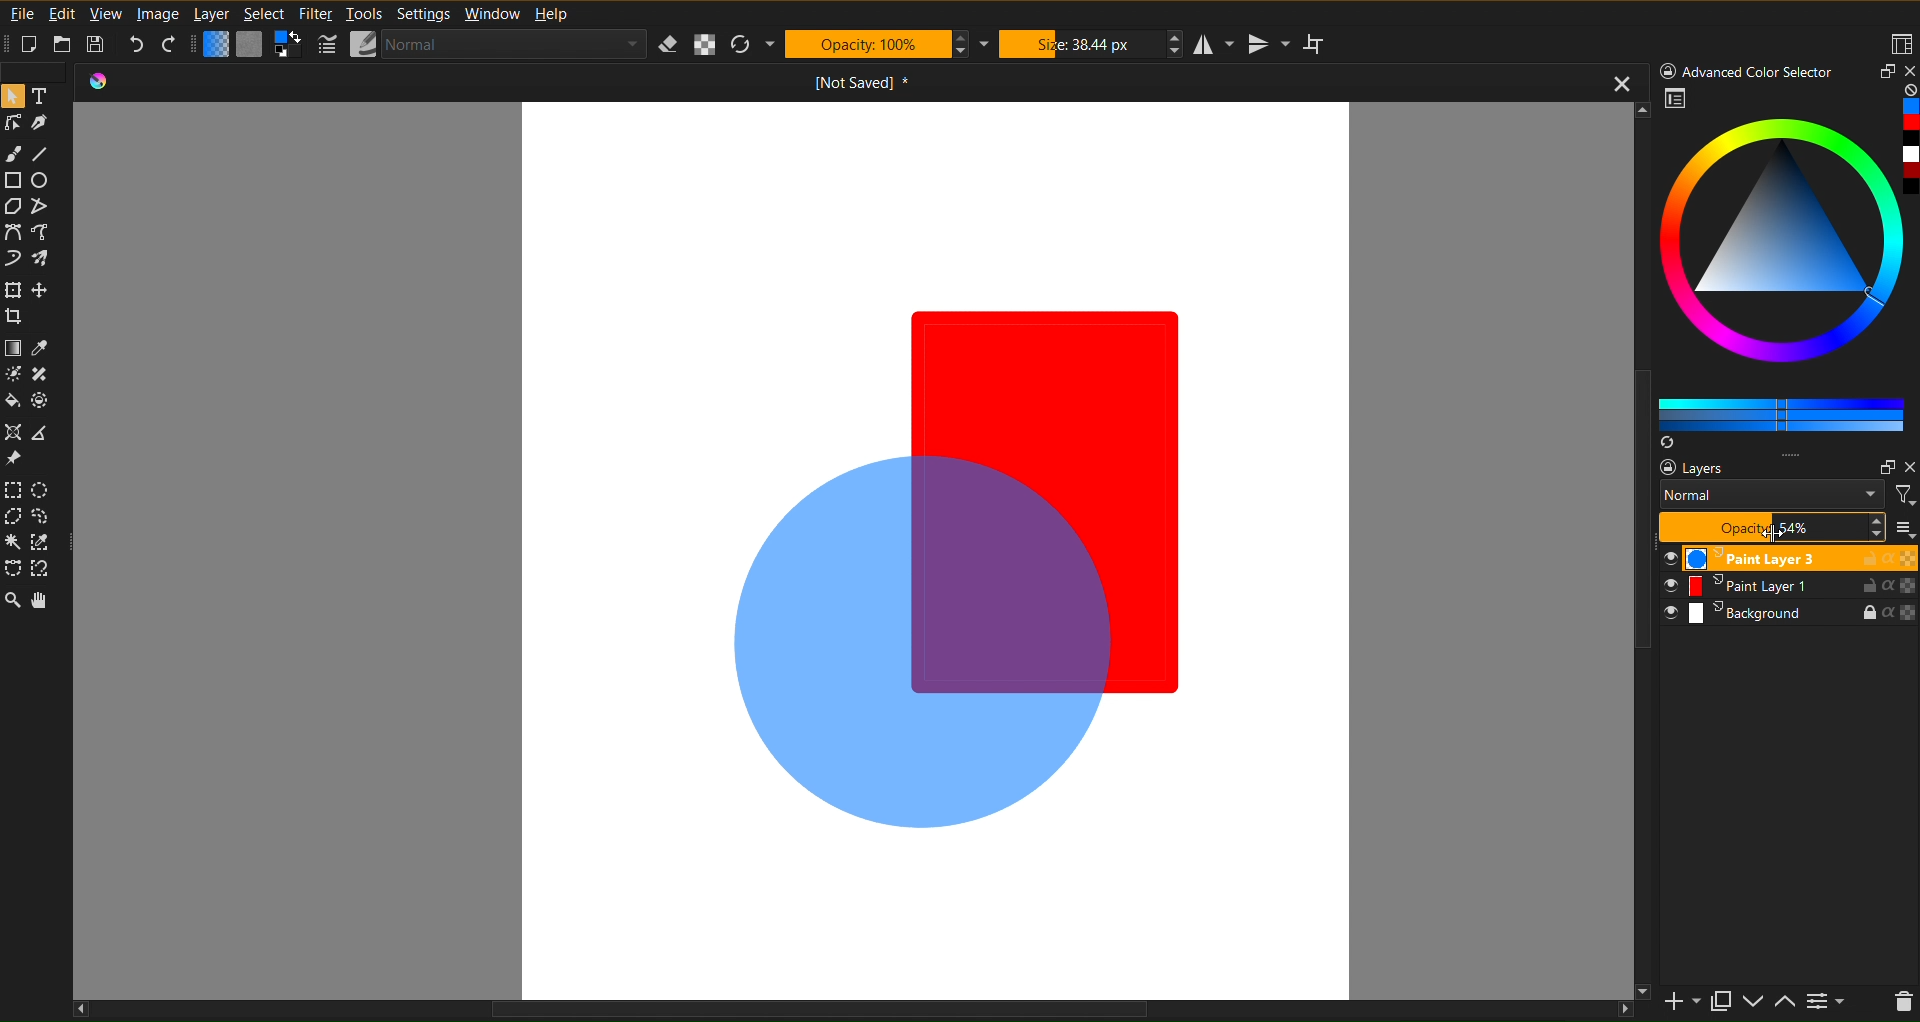 Image resolution: width=1920 pixels, height=1022 pixels. Describe the element at coordinates (64, 45) in the screenshot. I see `Open` at that location.